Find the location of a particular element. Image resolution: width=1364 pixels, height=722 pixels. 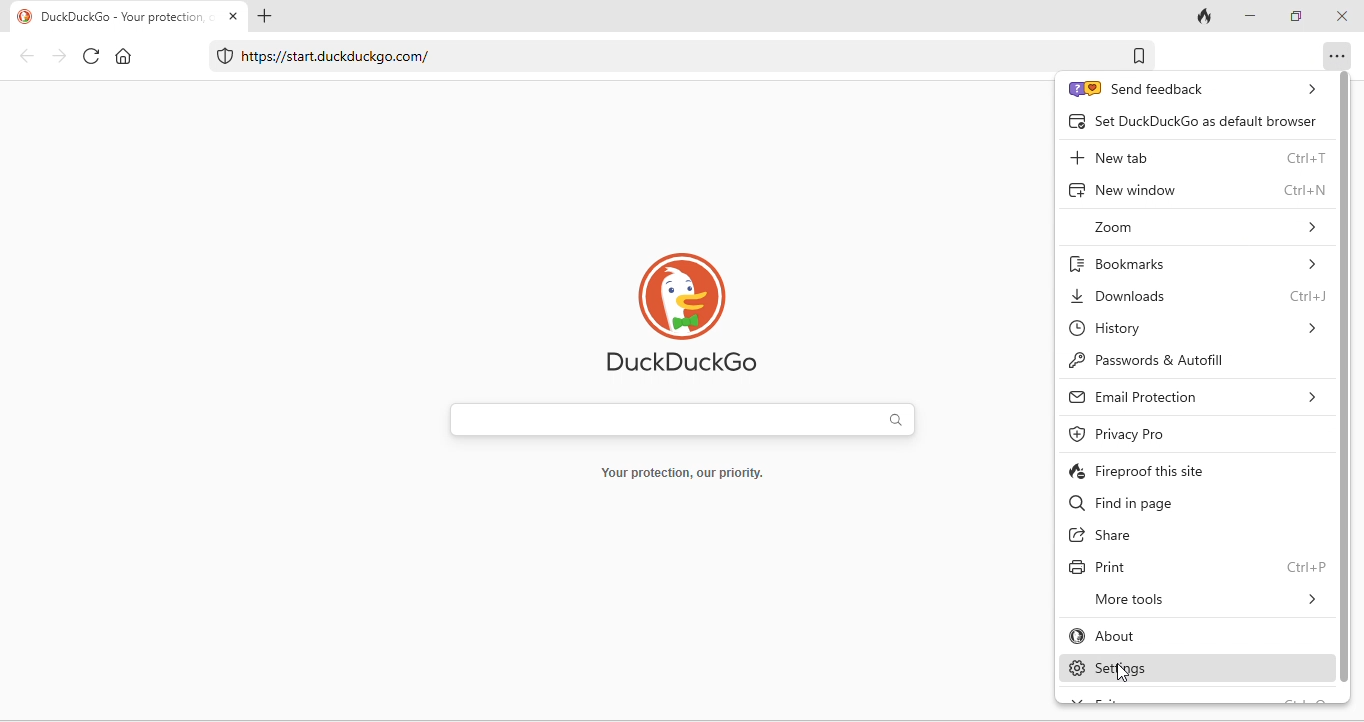

search bar is located at coordinates (679, 420).